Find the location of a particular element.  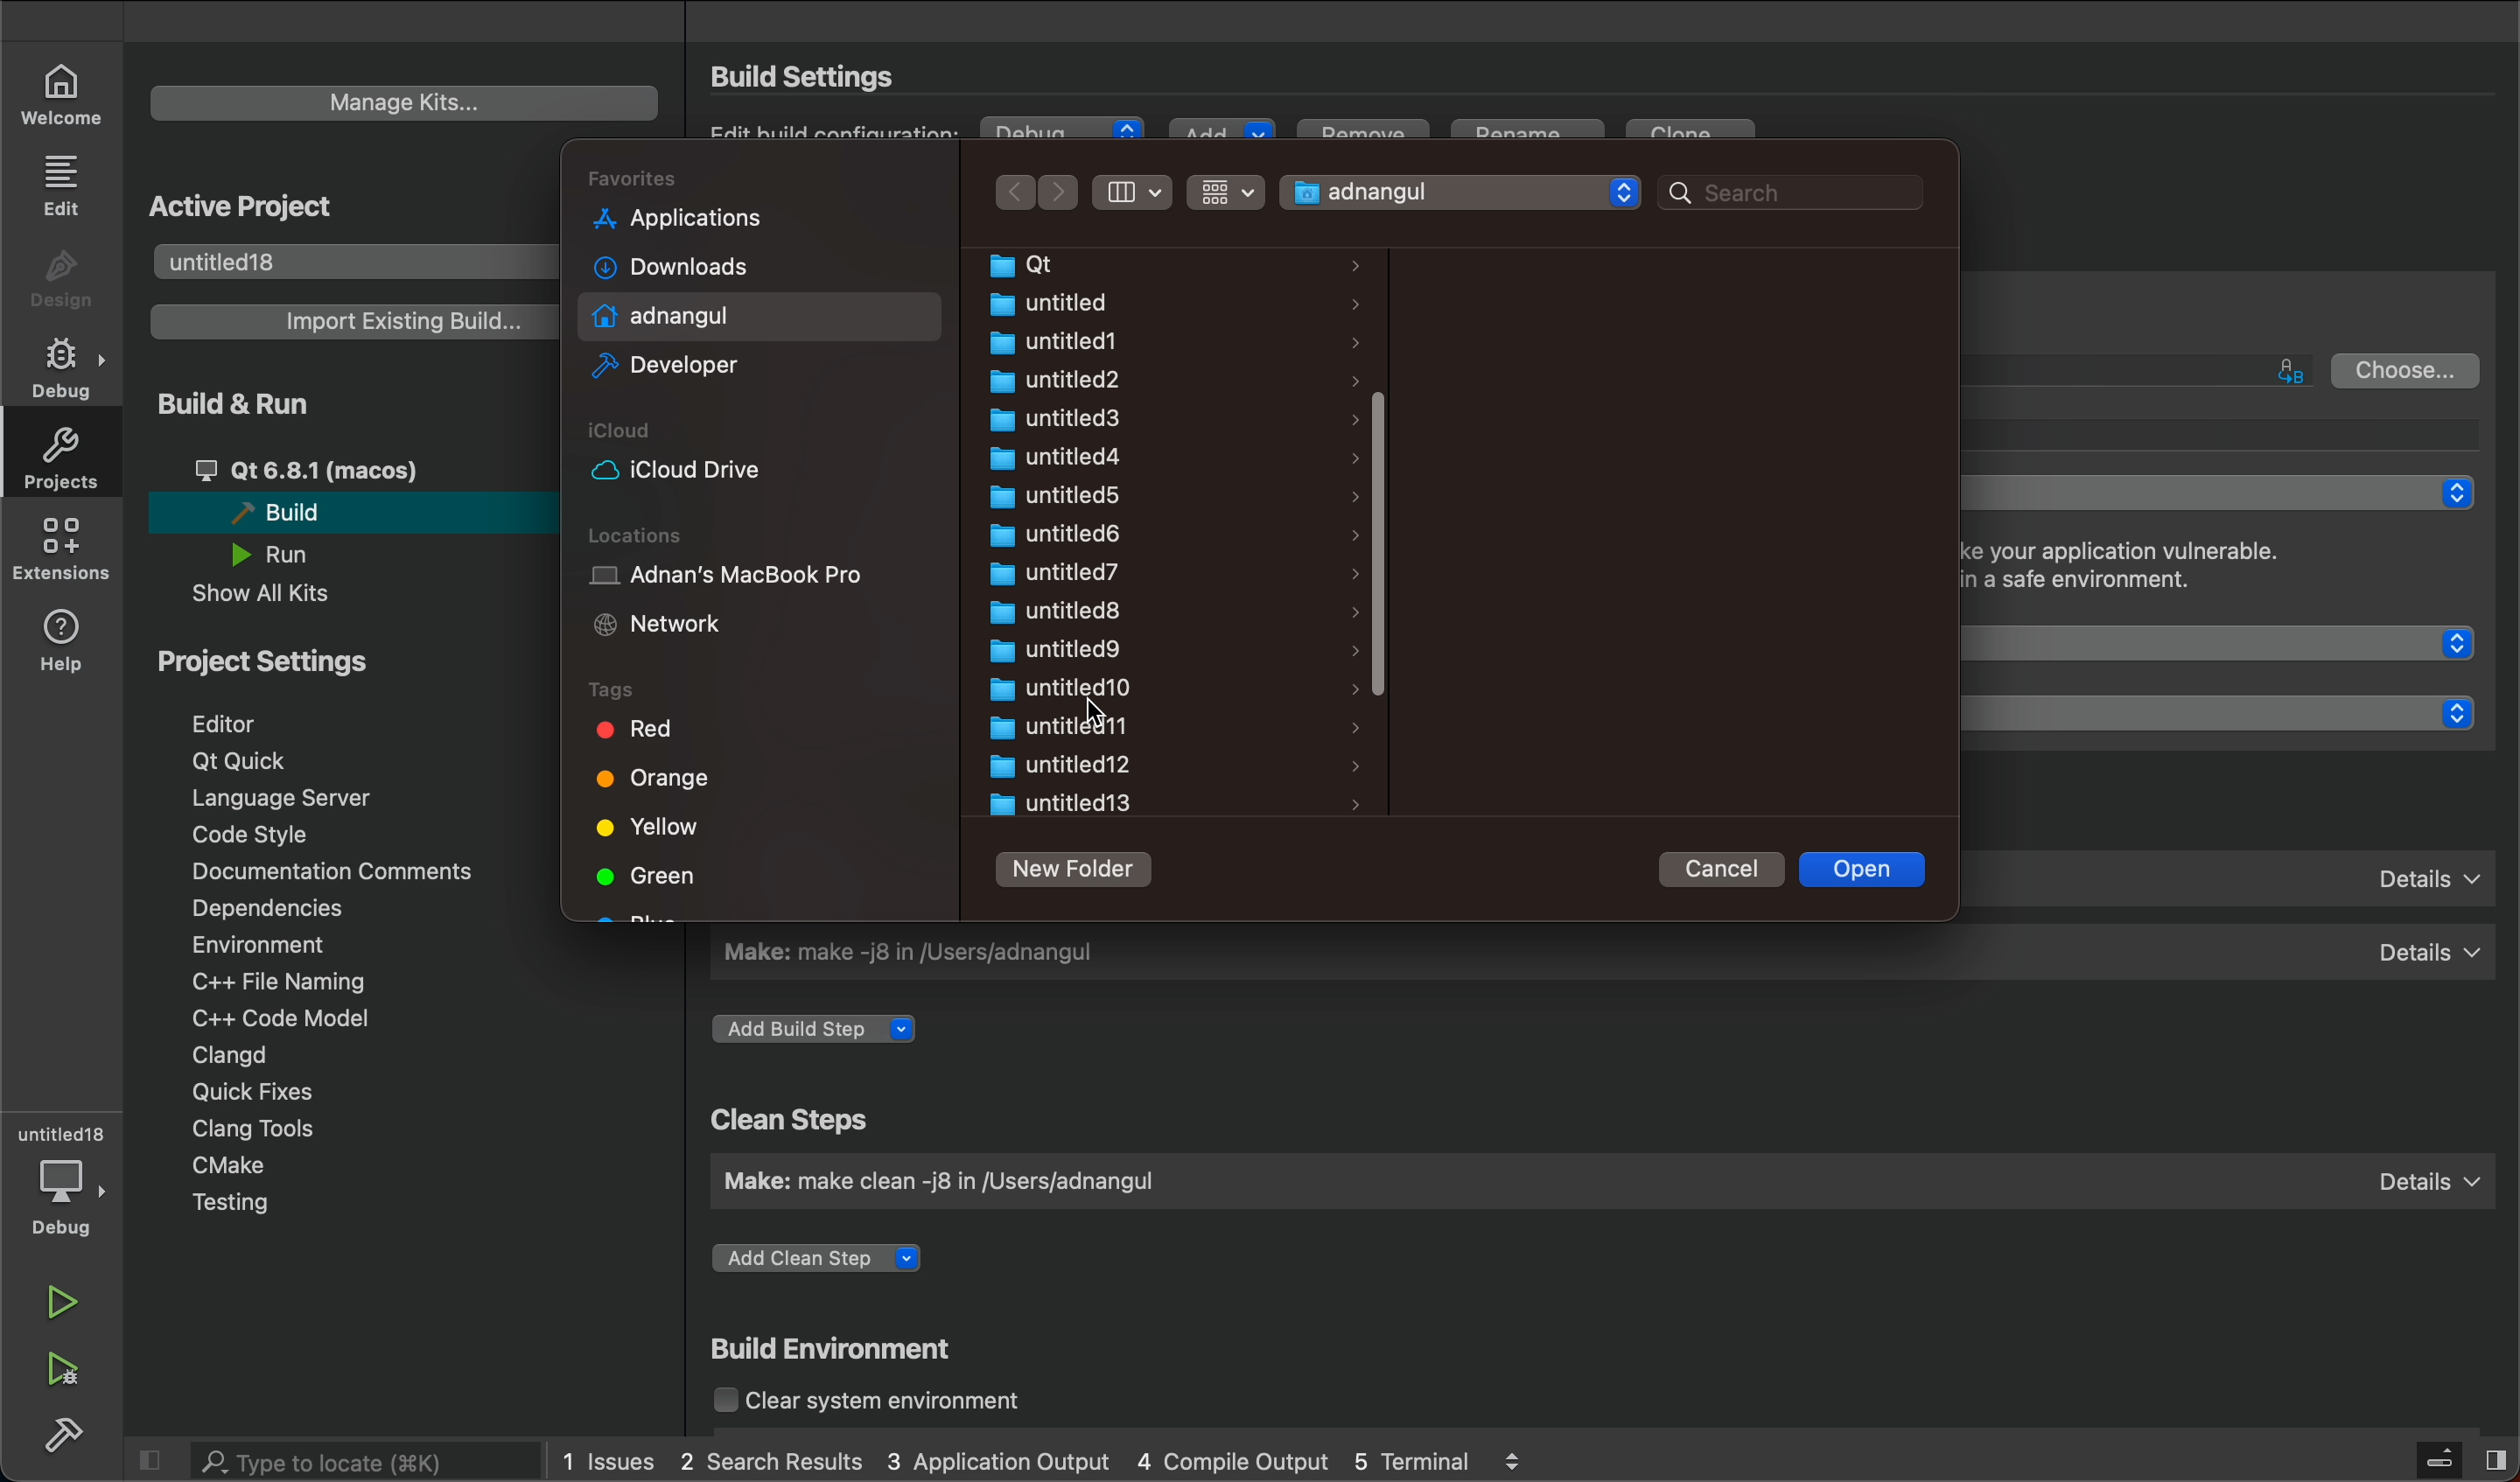

search bar is located at coordinates (341, 1461).